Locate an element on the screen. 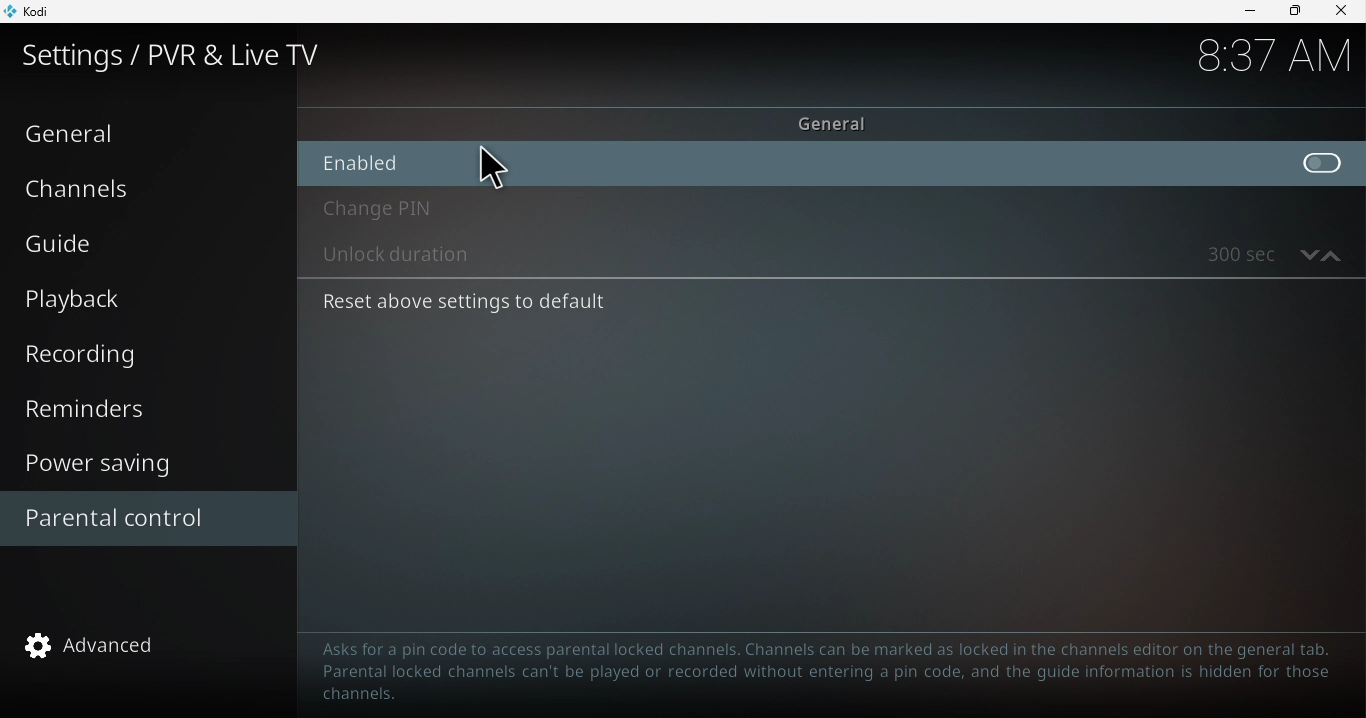 Image resolution: width=1366 pixels, height=718 pixels. increase is located at coordinates (1333, 253).